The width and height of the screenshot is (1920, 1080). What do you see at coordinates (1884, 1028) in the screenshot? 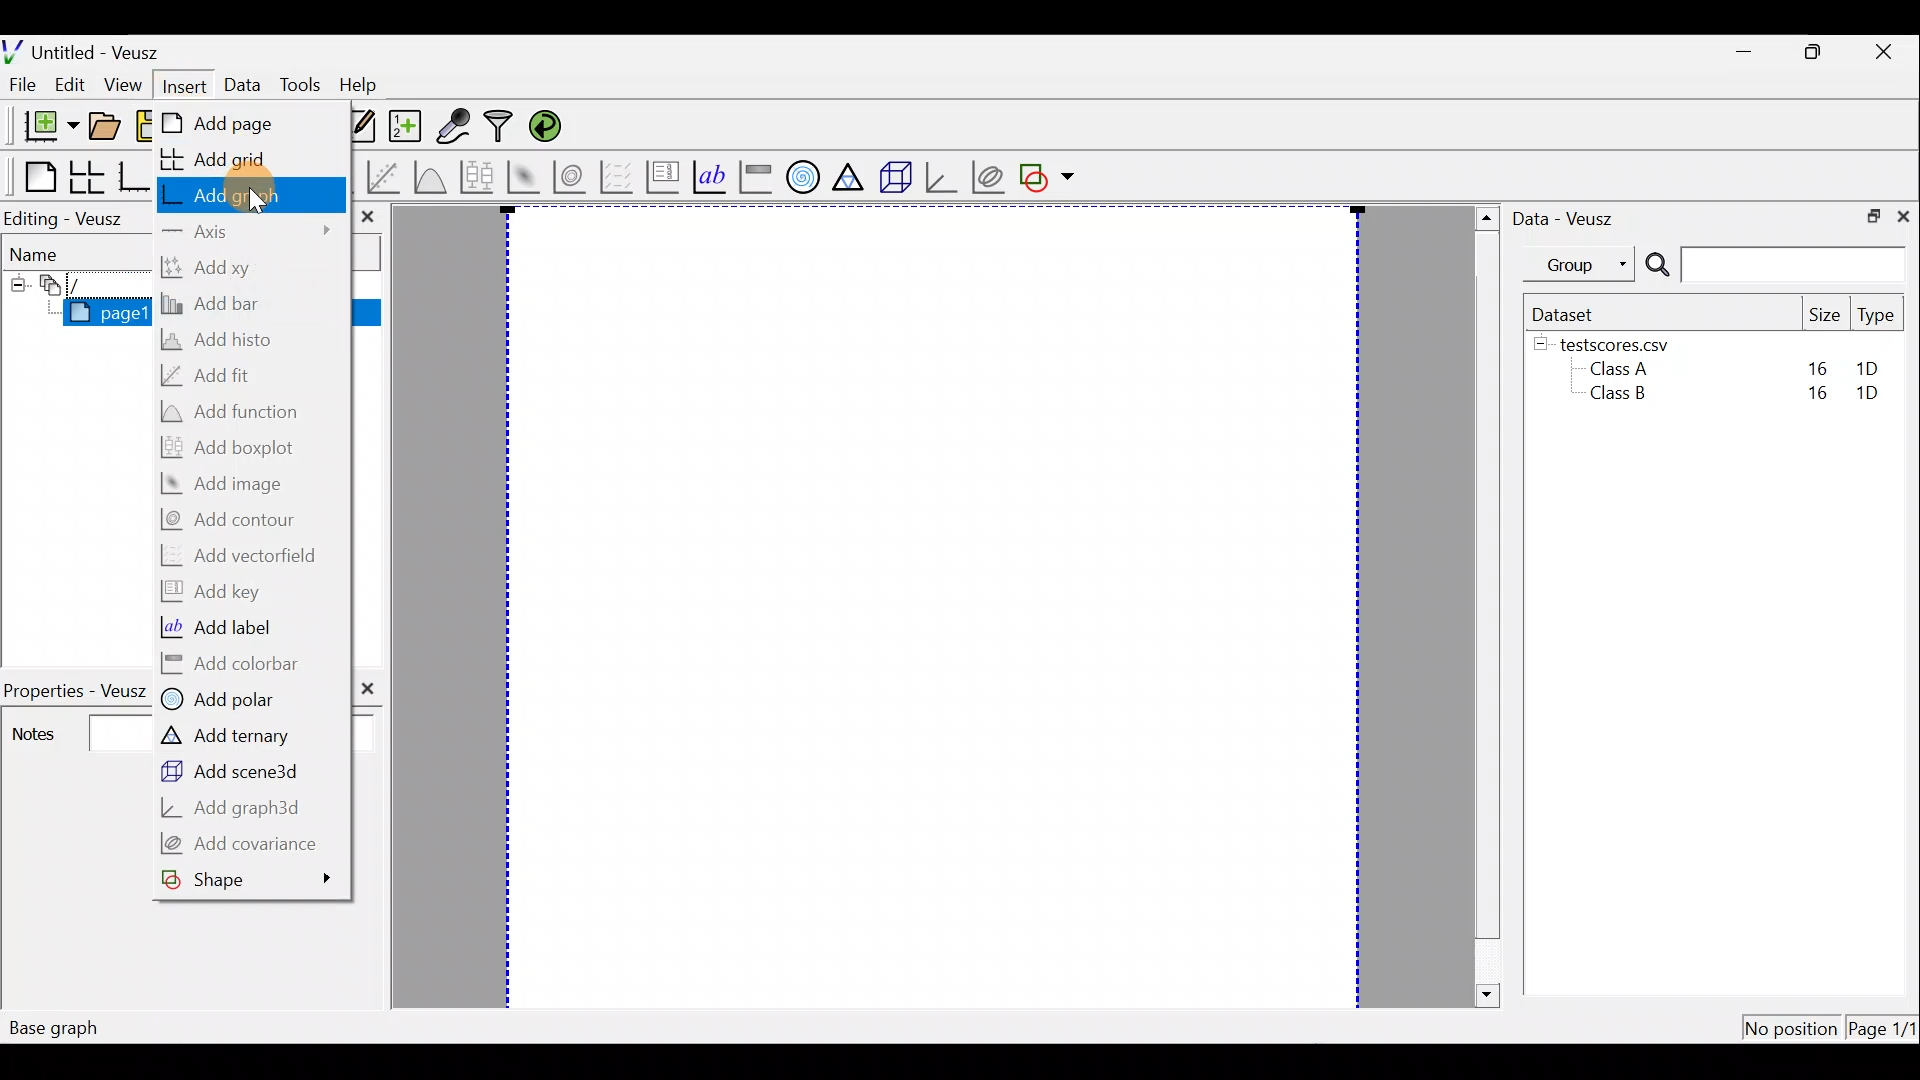
I see `Page 1/1` at bounding box center [1884, 1028].